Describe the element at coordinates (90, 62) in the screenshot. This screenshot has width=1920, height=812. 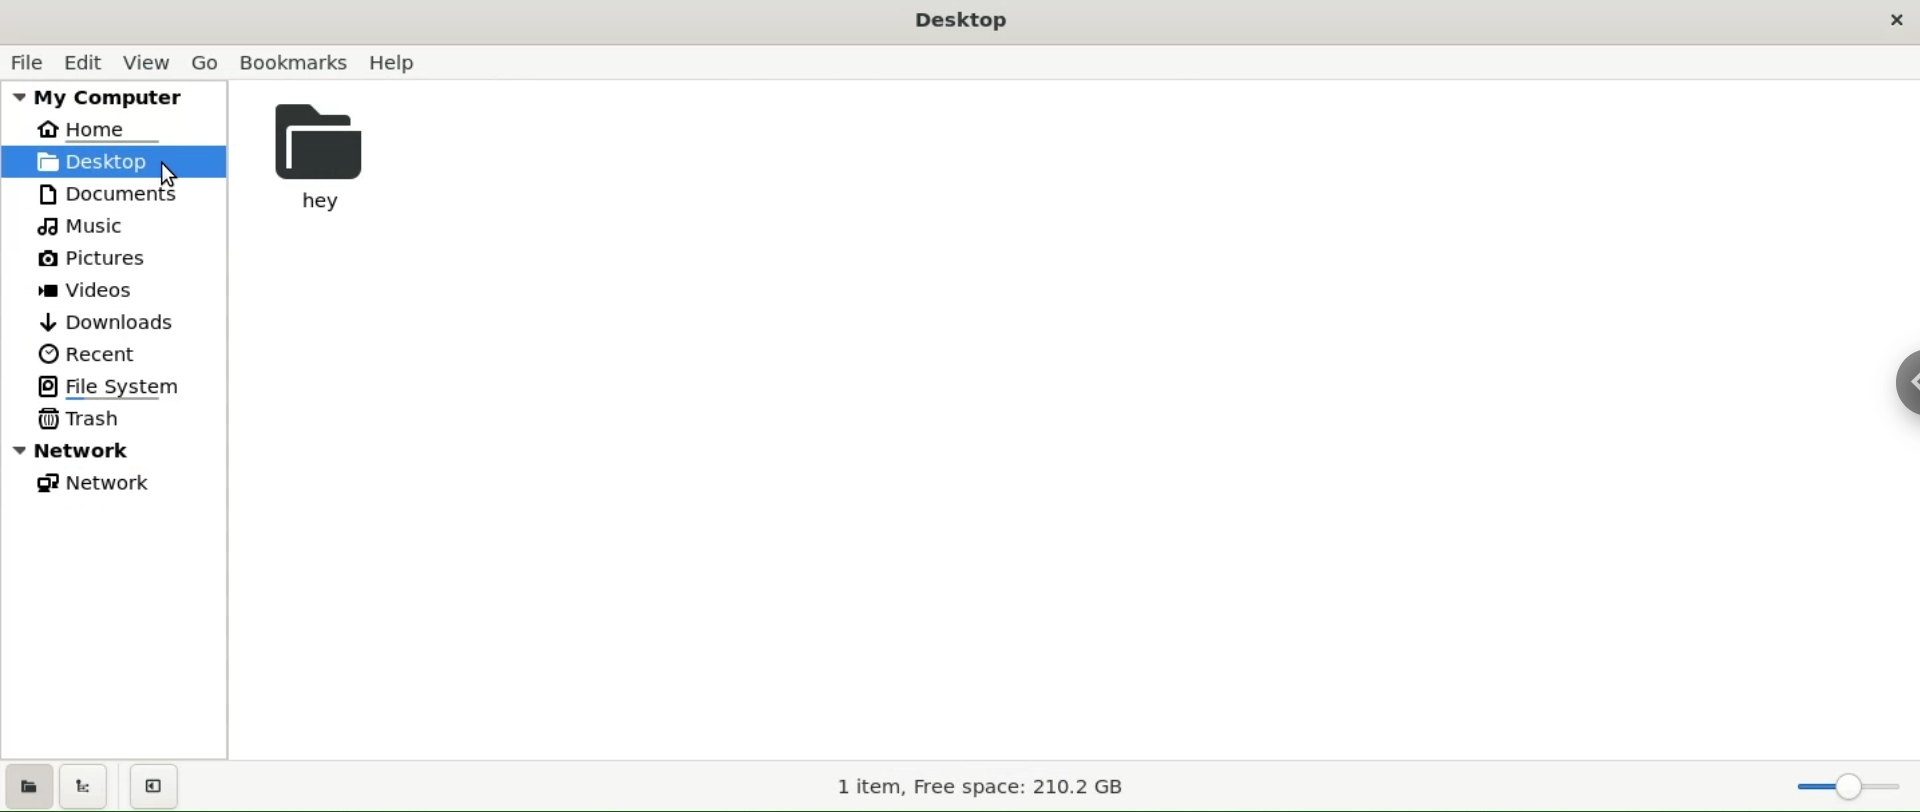
I see `edit` at that location.